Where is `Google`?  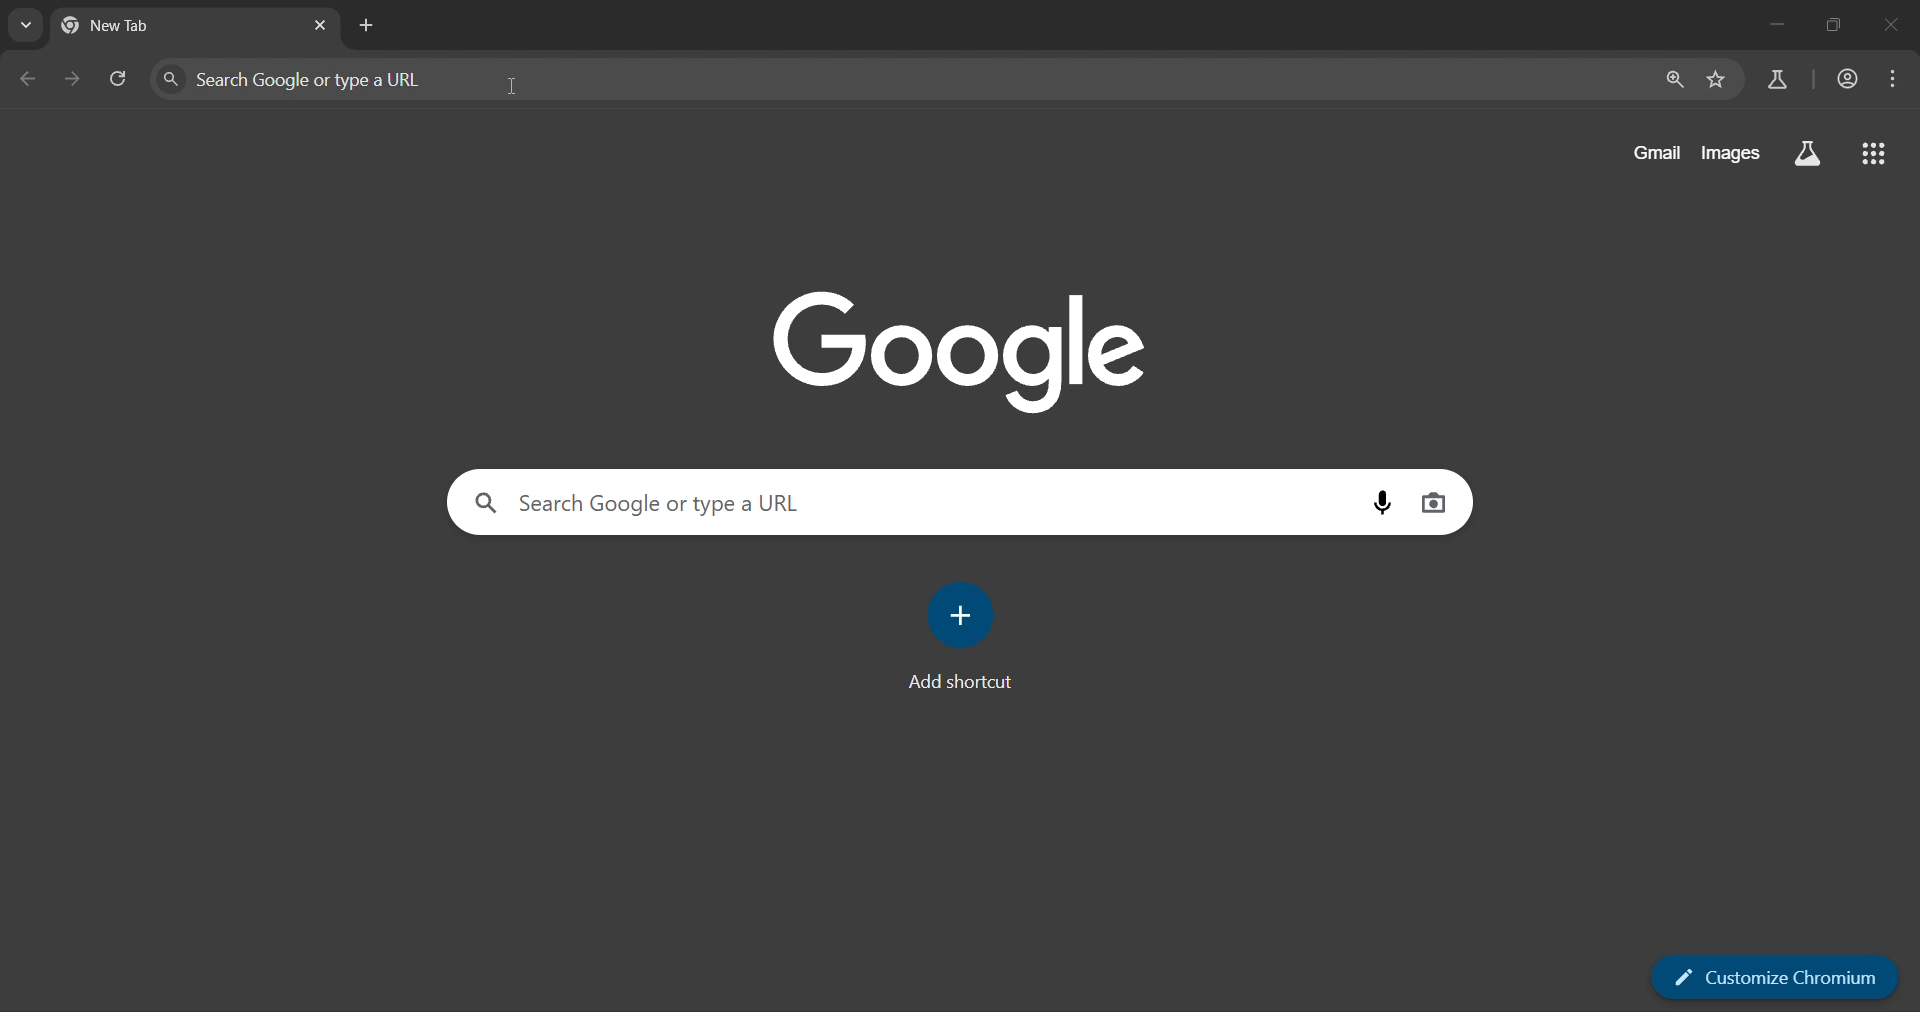 Google is located at coordinates (992, 348).